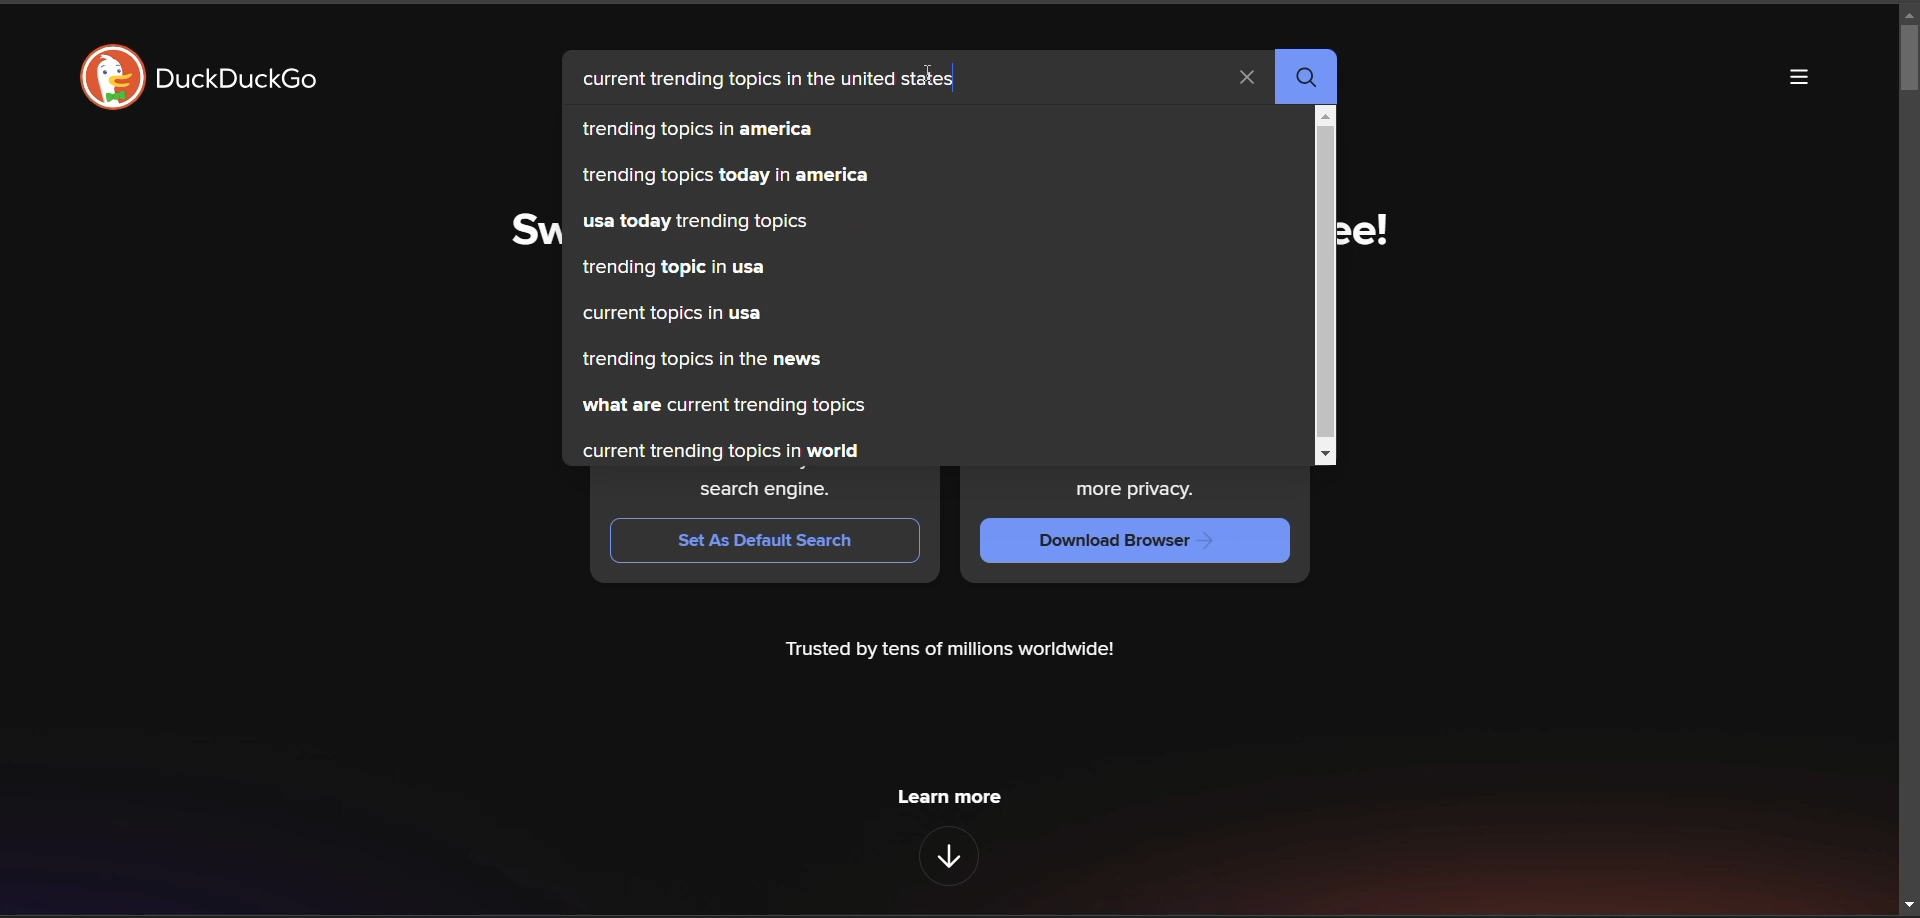 This screenshot has height=918, width=1920. Describe the element at coordinates (707, 130) in the screenshot. I see `trending topics in america` at that location.